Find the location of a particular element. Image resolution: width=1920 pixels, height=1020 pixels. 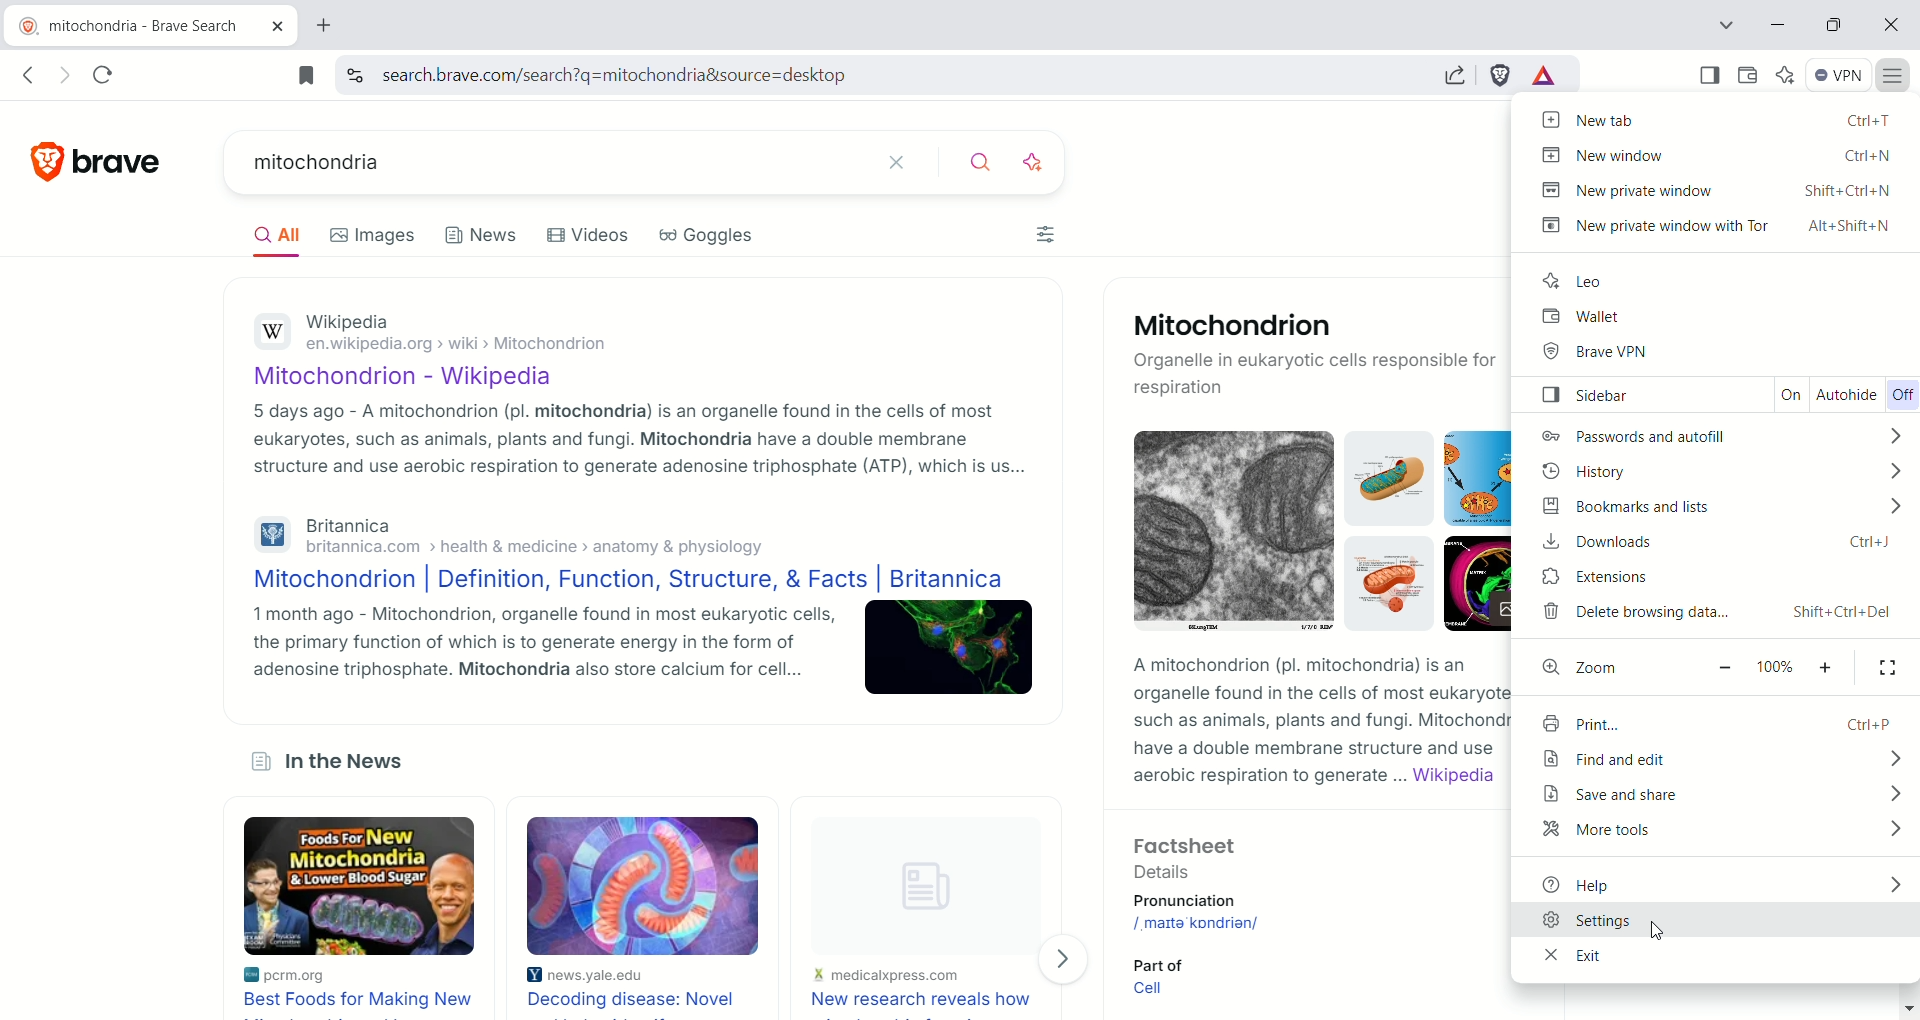

find and edit is located at coordinates (1723, 761).